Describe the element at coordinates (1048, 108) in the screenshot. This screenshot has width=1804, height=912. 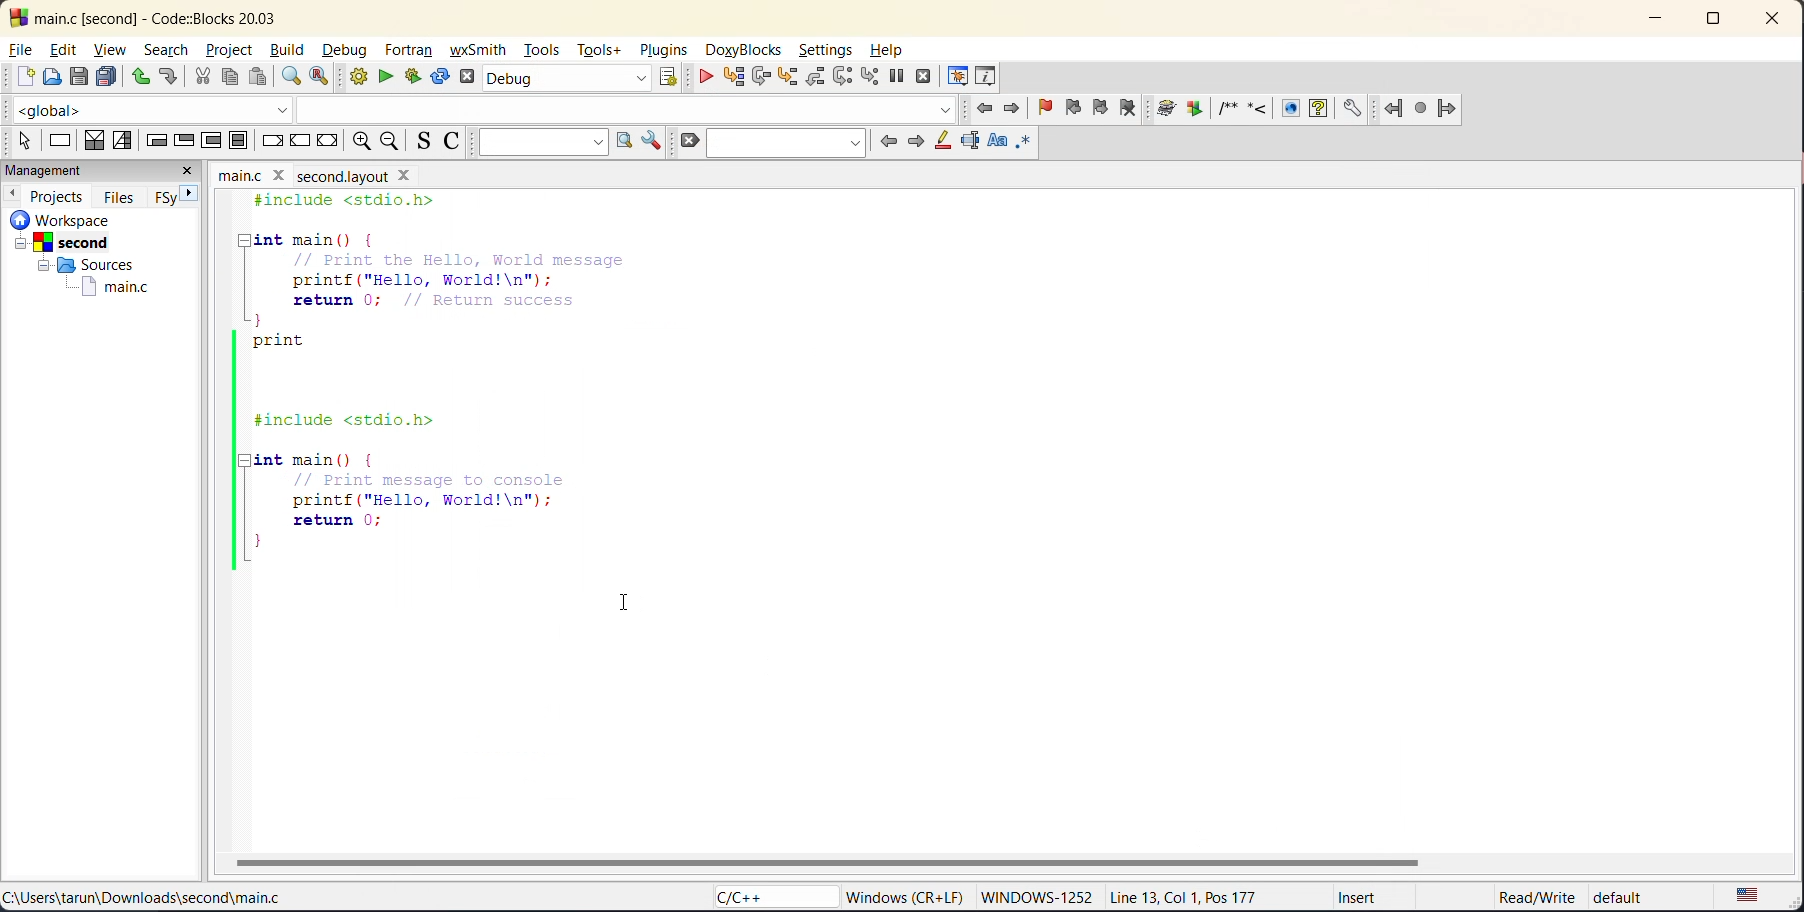
I see `toggle bookmark` at that location.